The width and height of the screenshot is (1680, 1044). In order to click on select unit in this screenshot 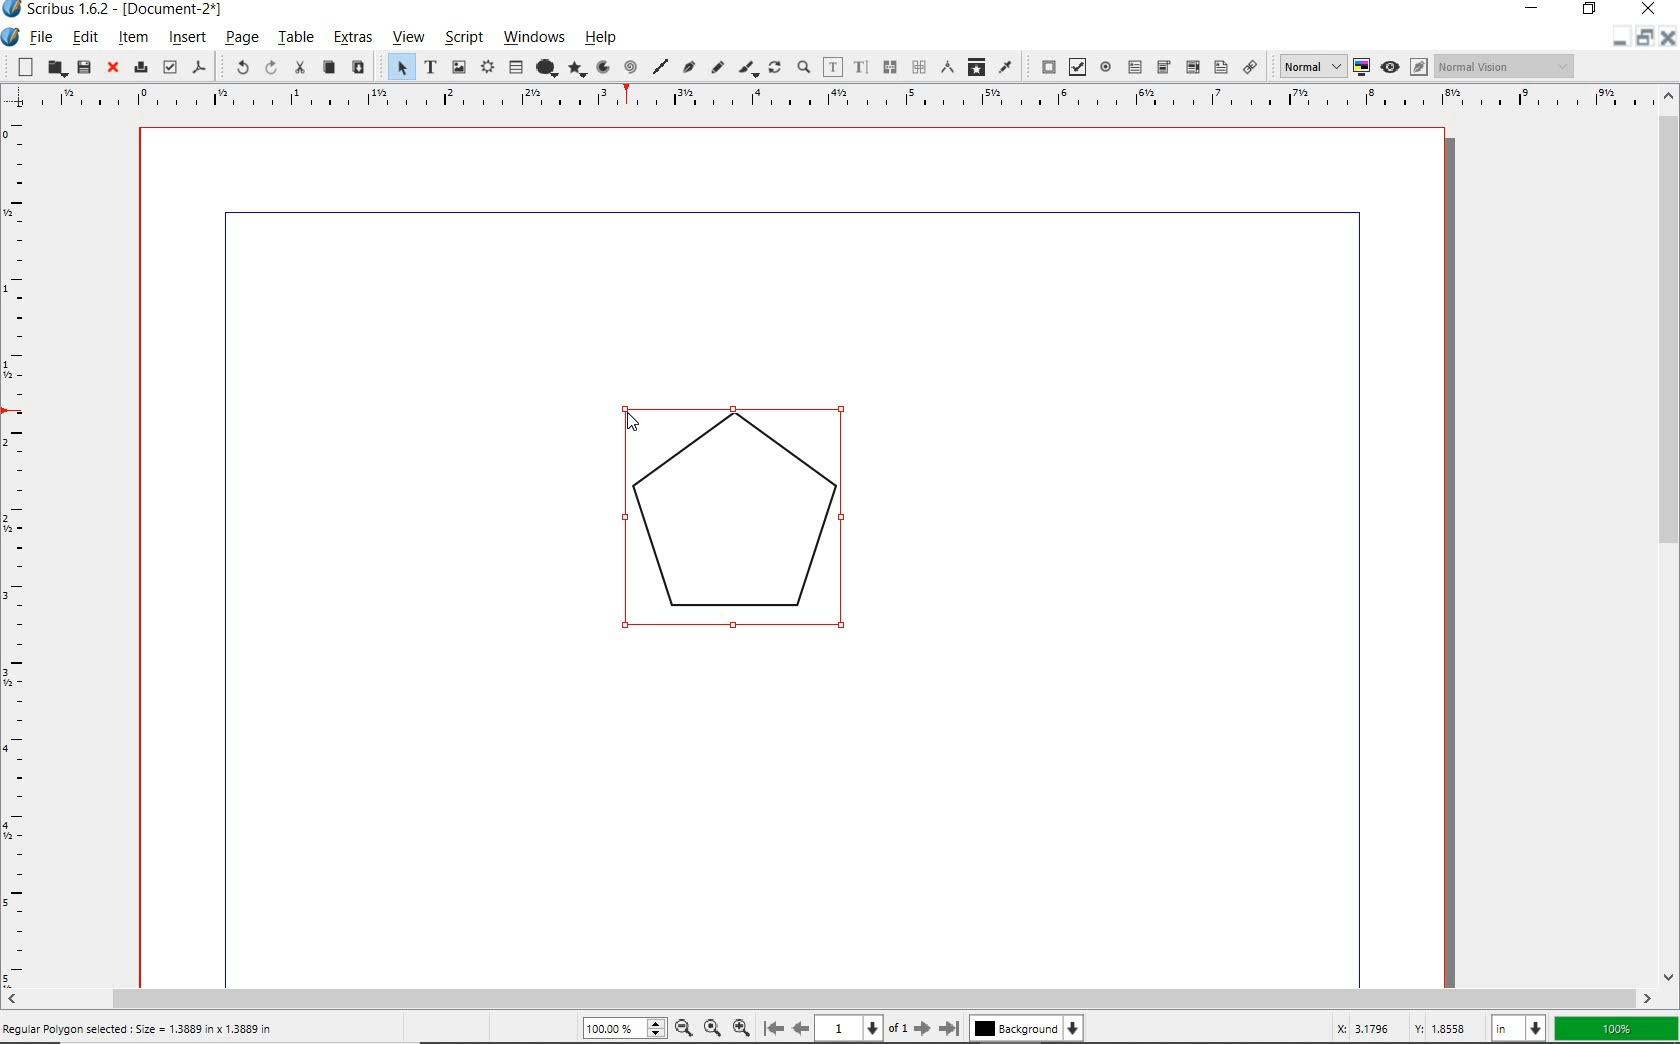, I will do `click(1516, 1027)`.